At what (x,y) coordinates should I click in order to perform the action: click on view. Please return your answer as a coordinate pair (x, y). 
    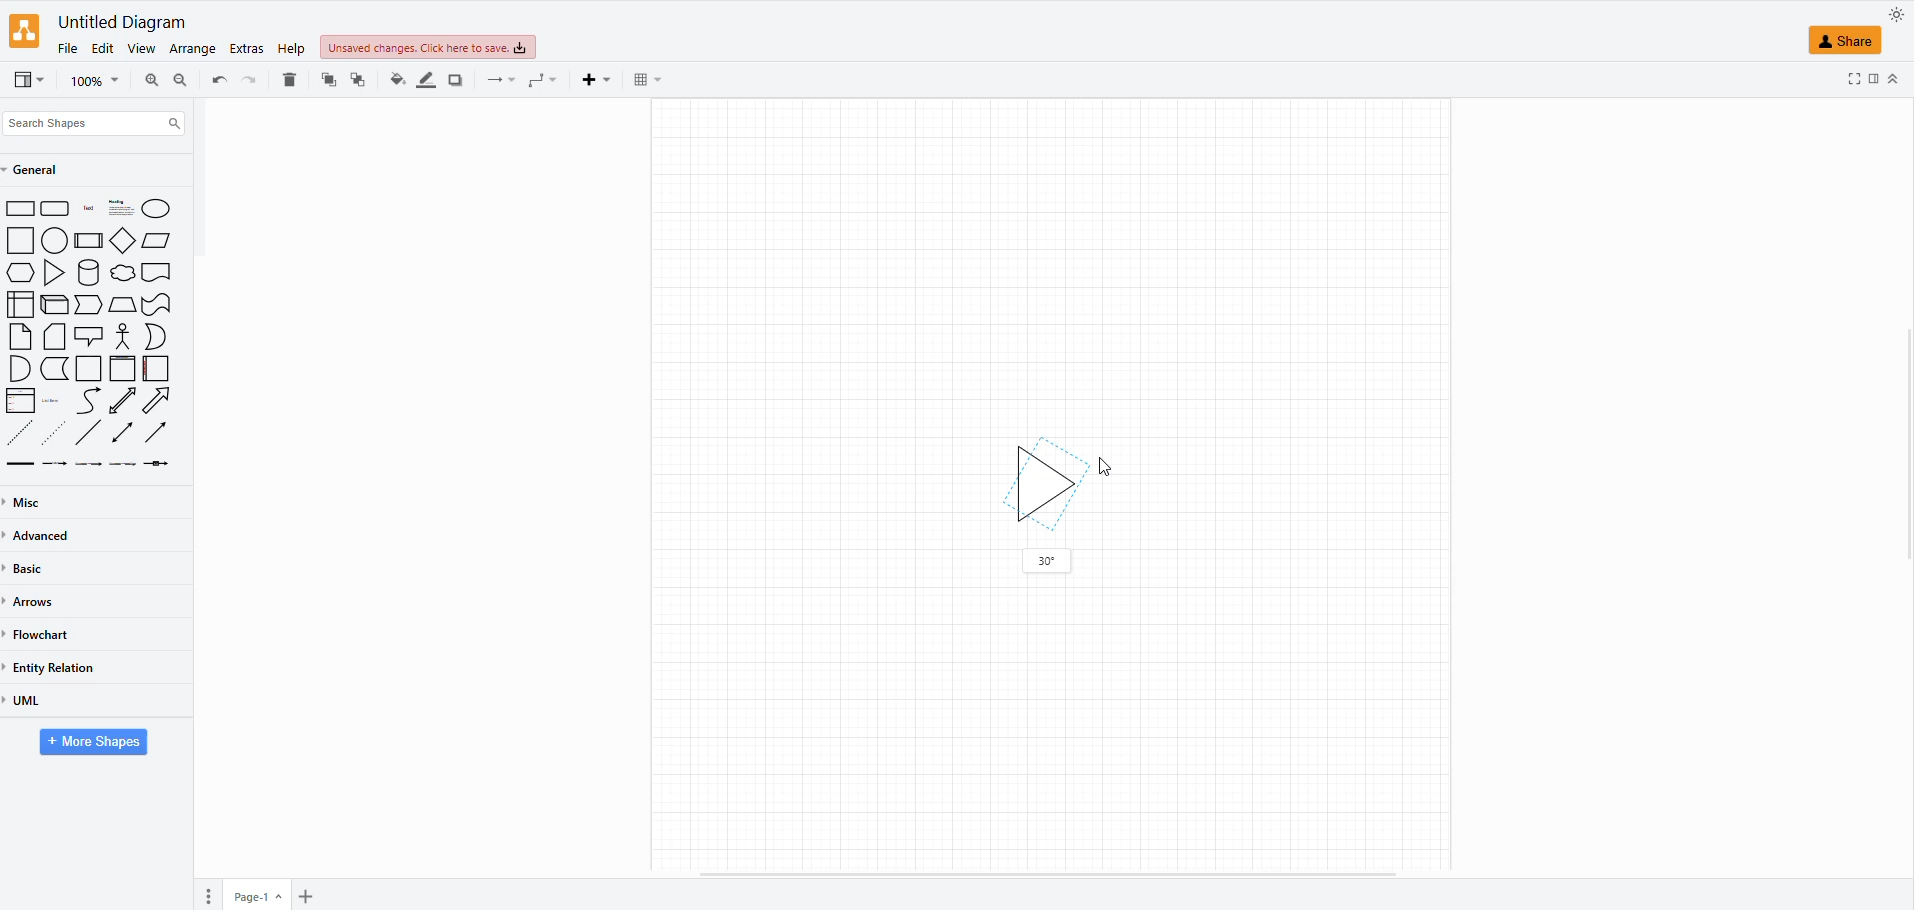
    Looking at the image, I should click on (140, 47).